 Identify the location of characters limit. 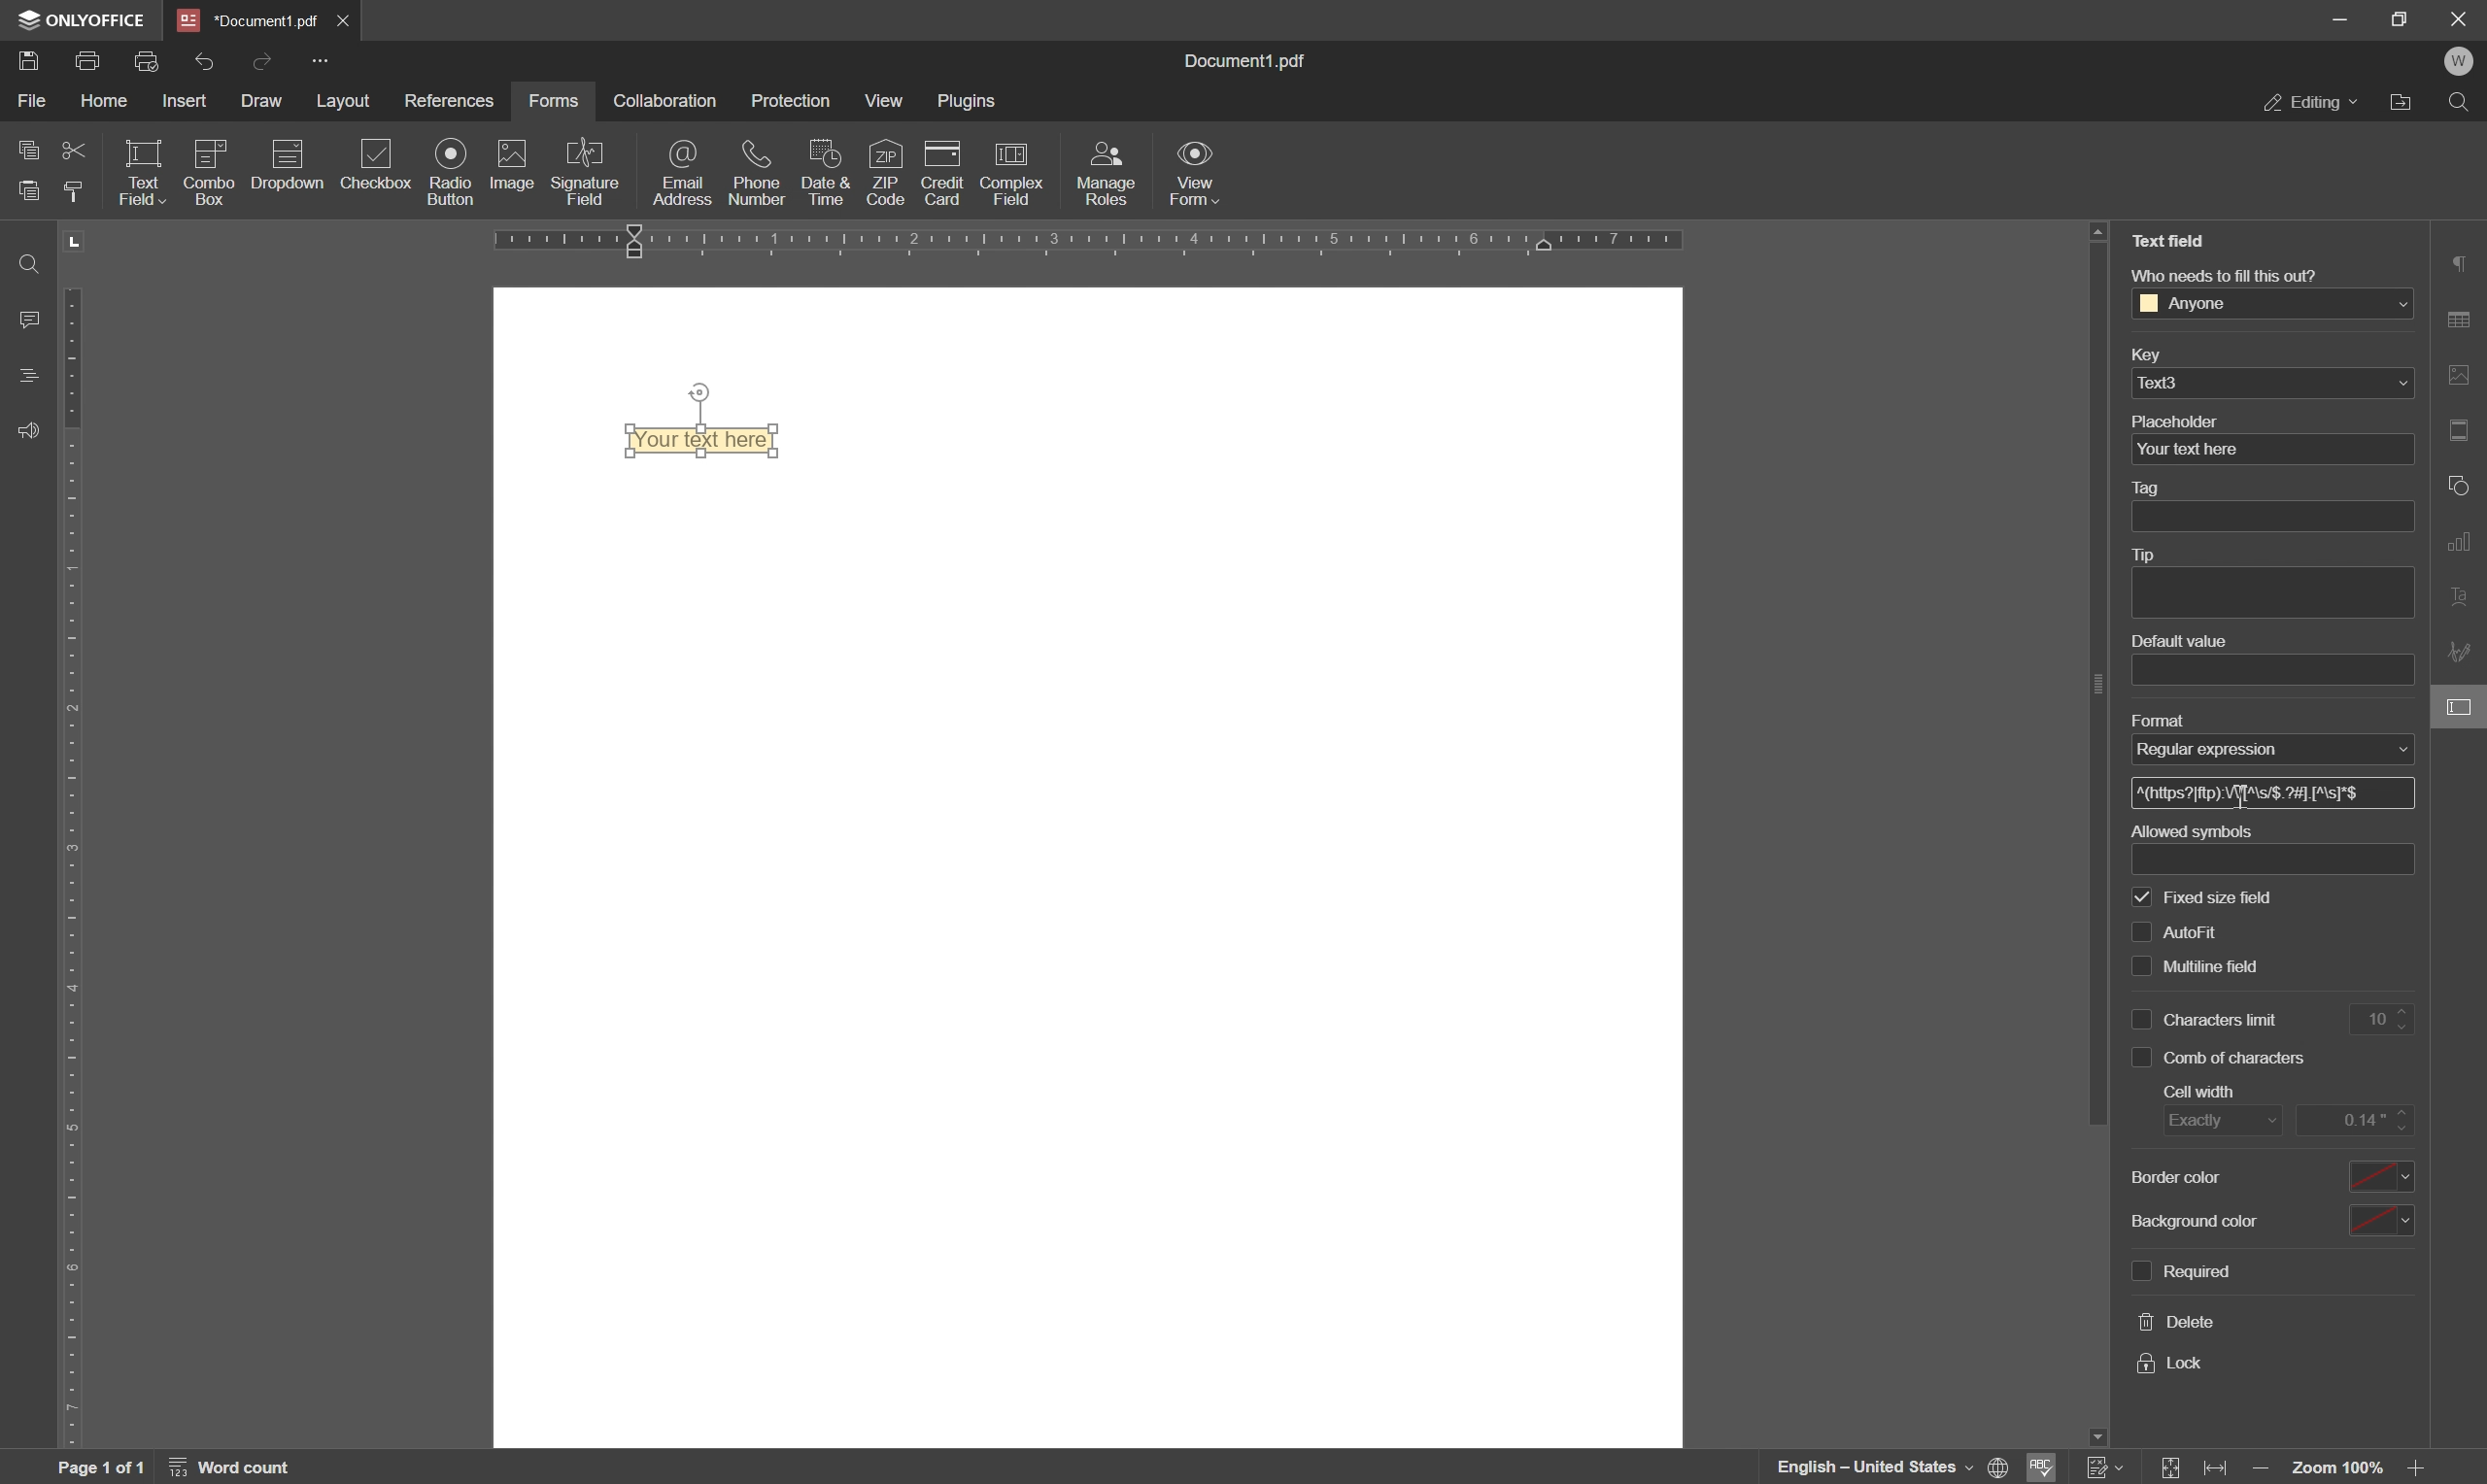
(2227, 965).